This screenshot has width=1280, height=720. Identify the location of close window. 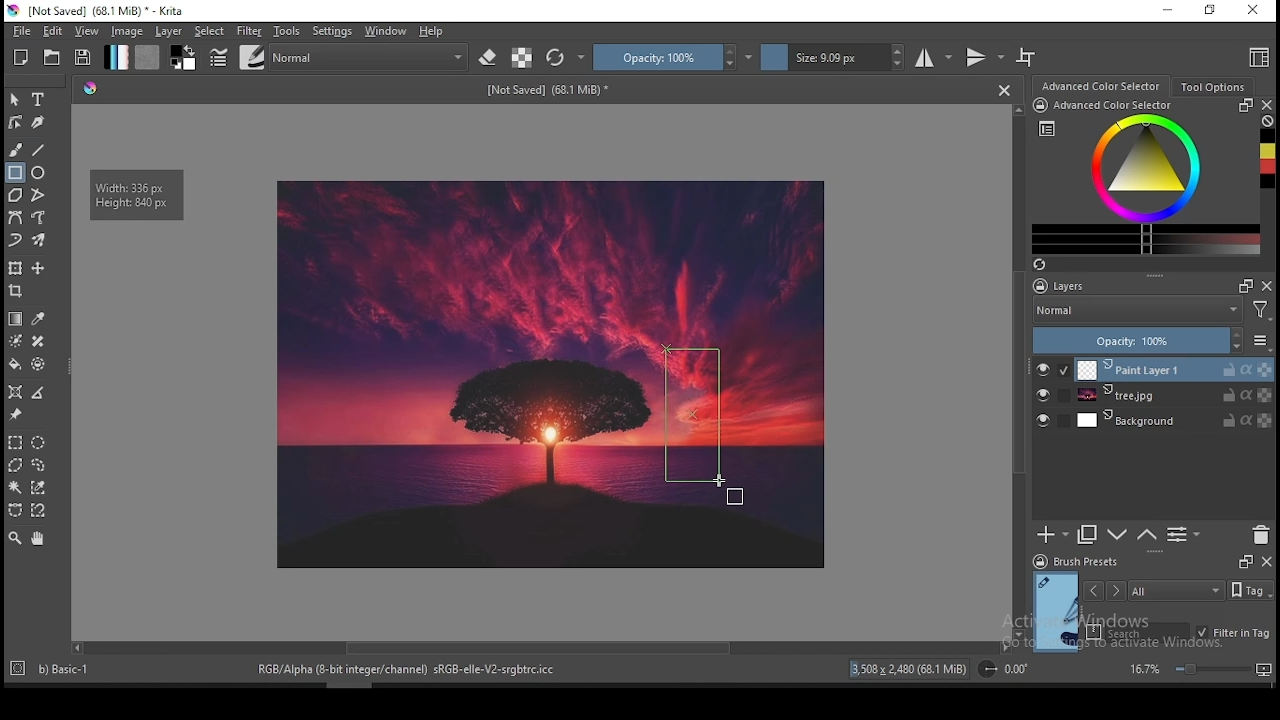
(1252, 10).